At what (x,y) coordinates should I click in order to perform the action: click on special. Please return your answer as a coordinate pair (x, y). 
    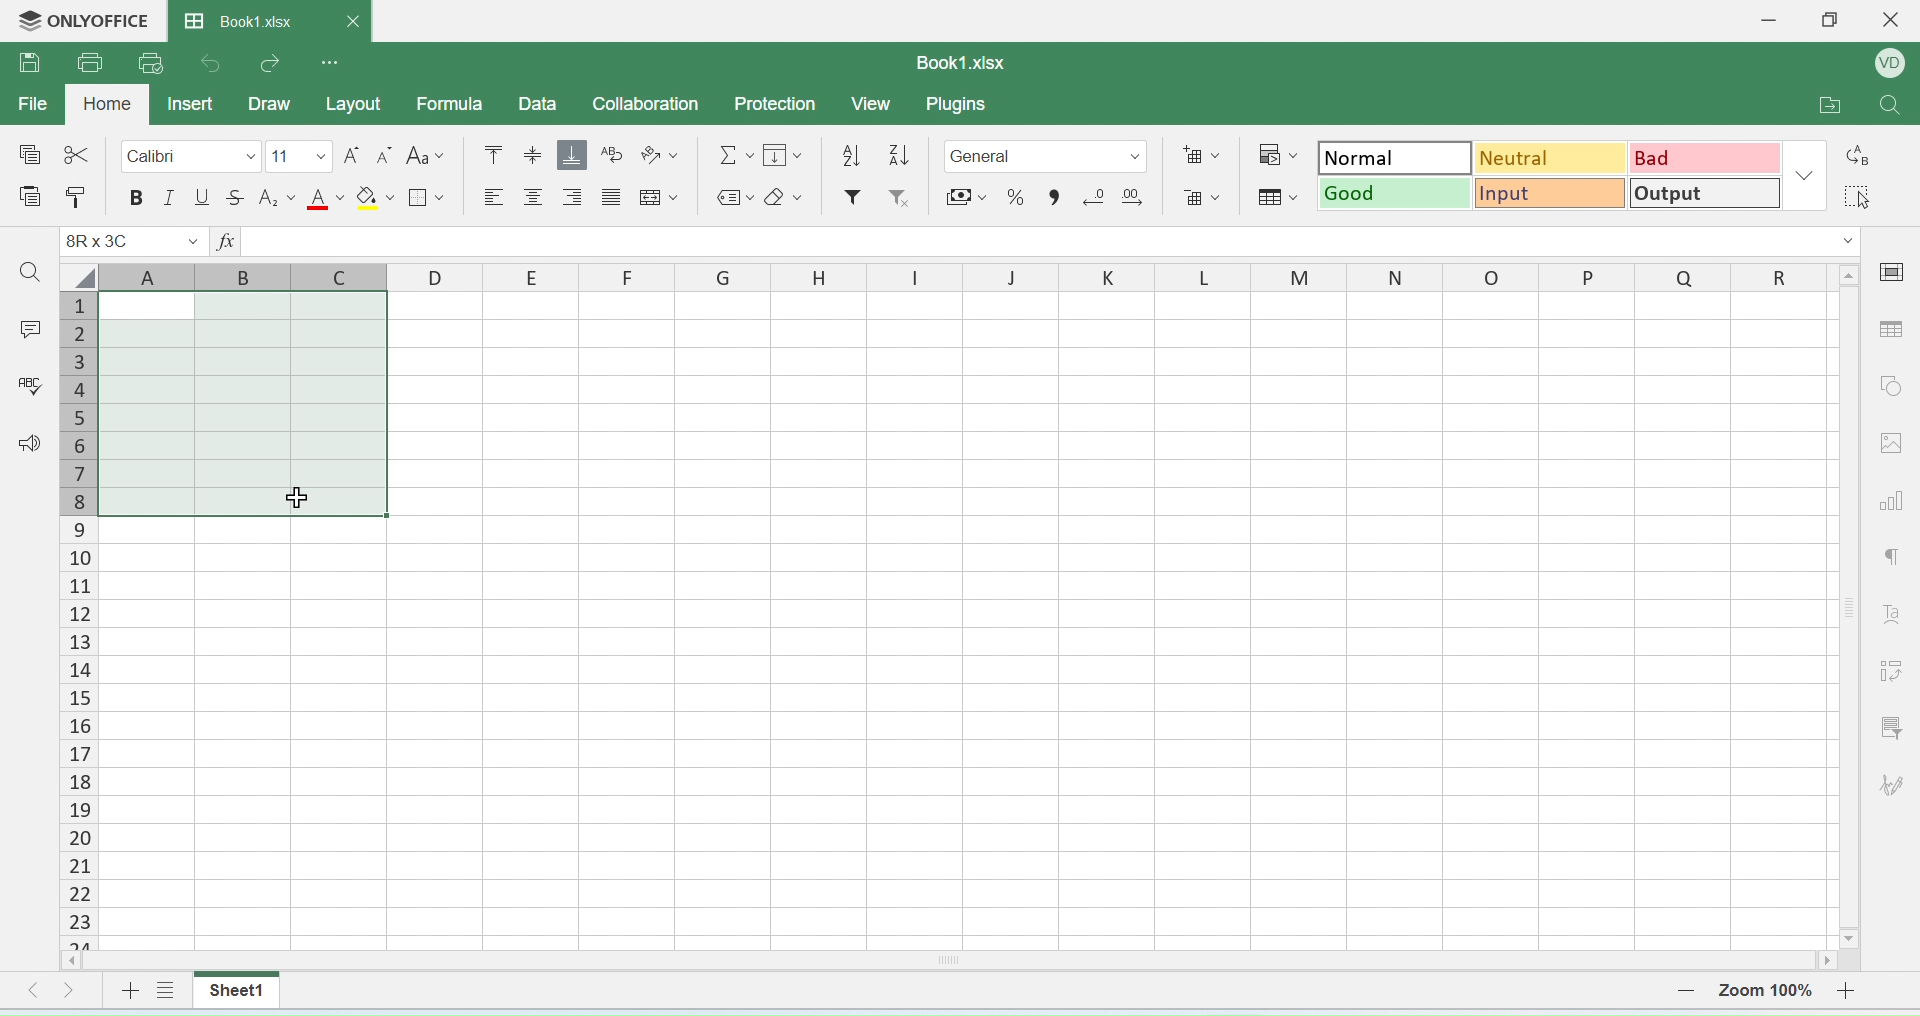
    Looking at the image, I should click on (28, 155).